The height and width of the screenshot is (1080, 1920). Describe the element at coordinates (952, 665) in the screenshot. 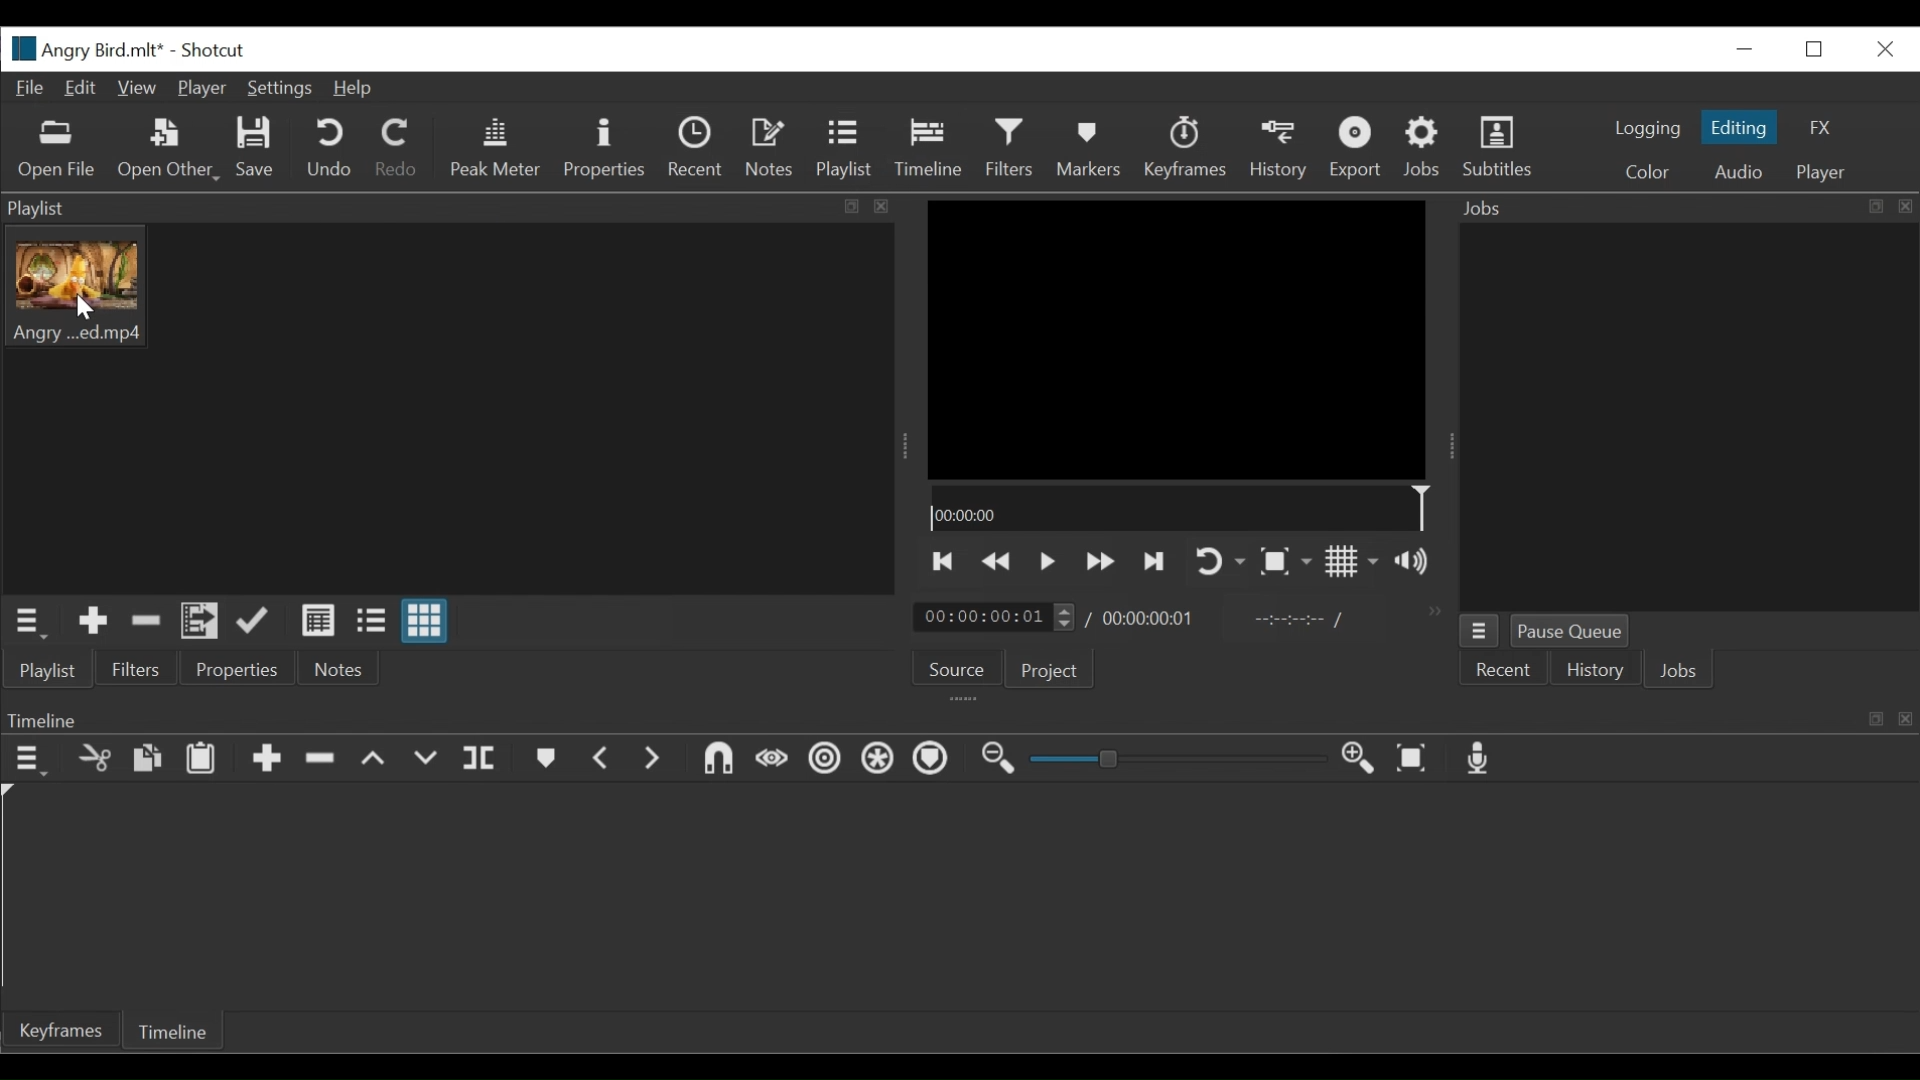

I see `Source` at that location.